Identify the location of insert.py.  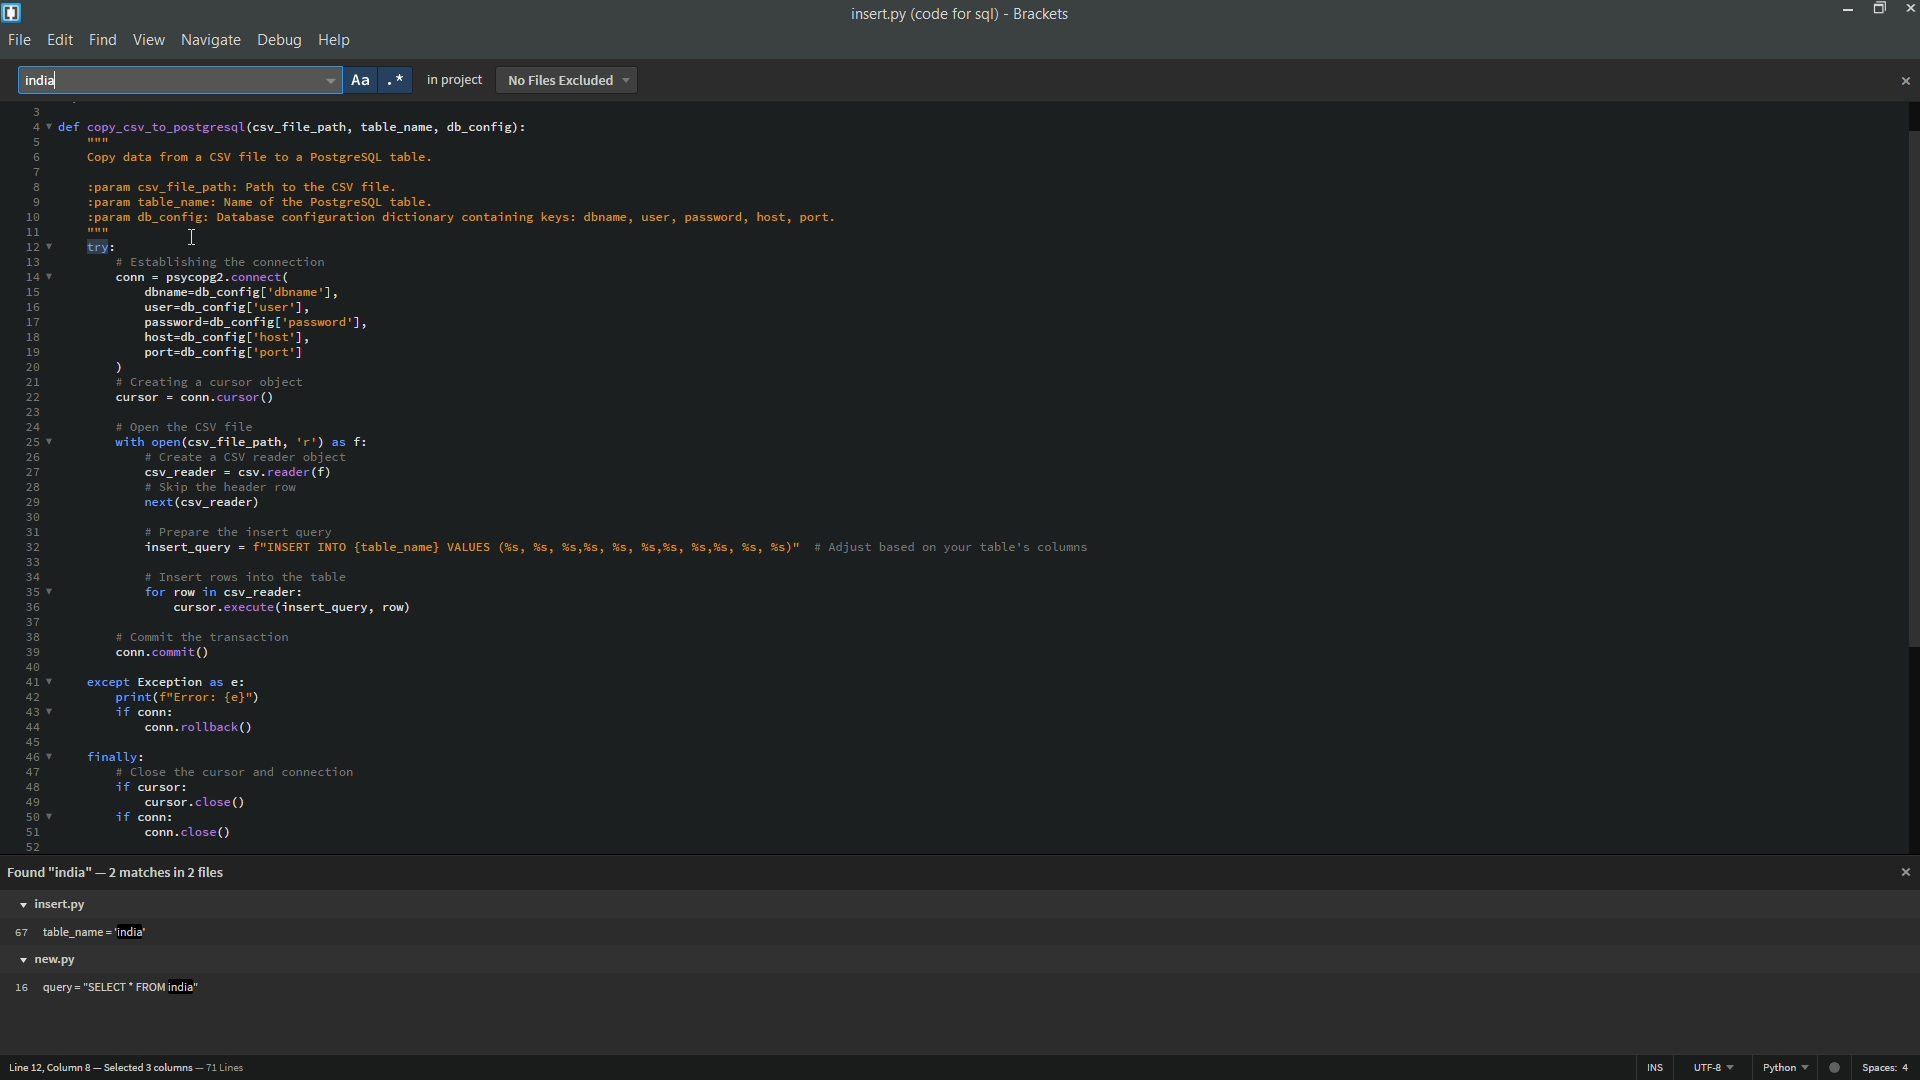
(55, 905).